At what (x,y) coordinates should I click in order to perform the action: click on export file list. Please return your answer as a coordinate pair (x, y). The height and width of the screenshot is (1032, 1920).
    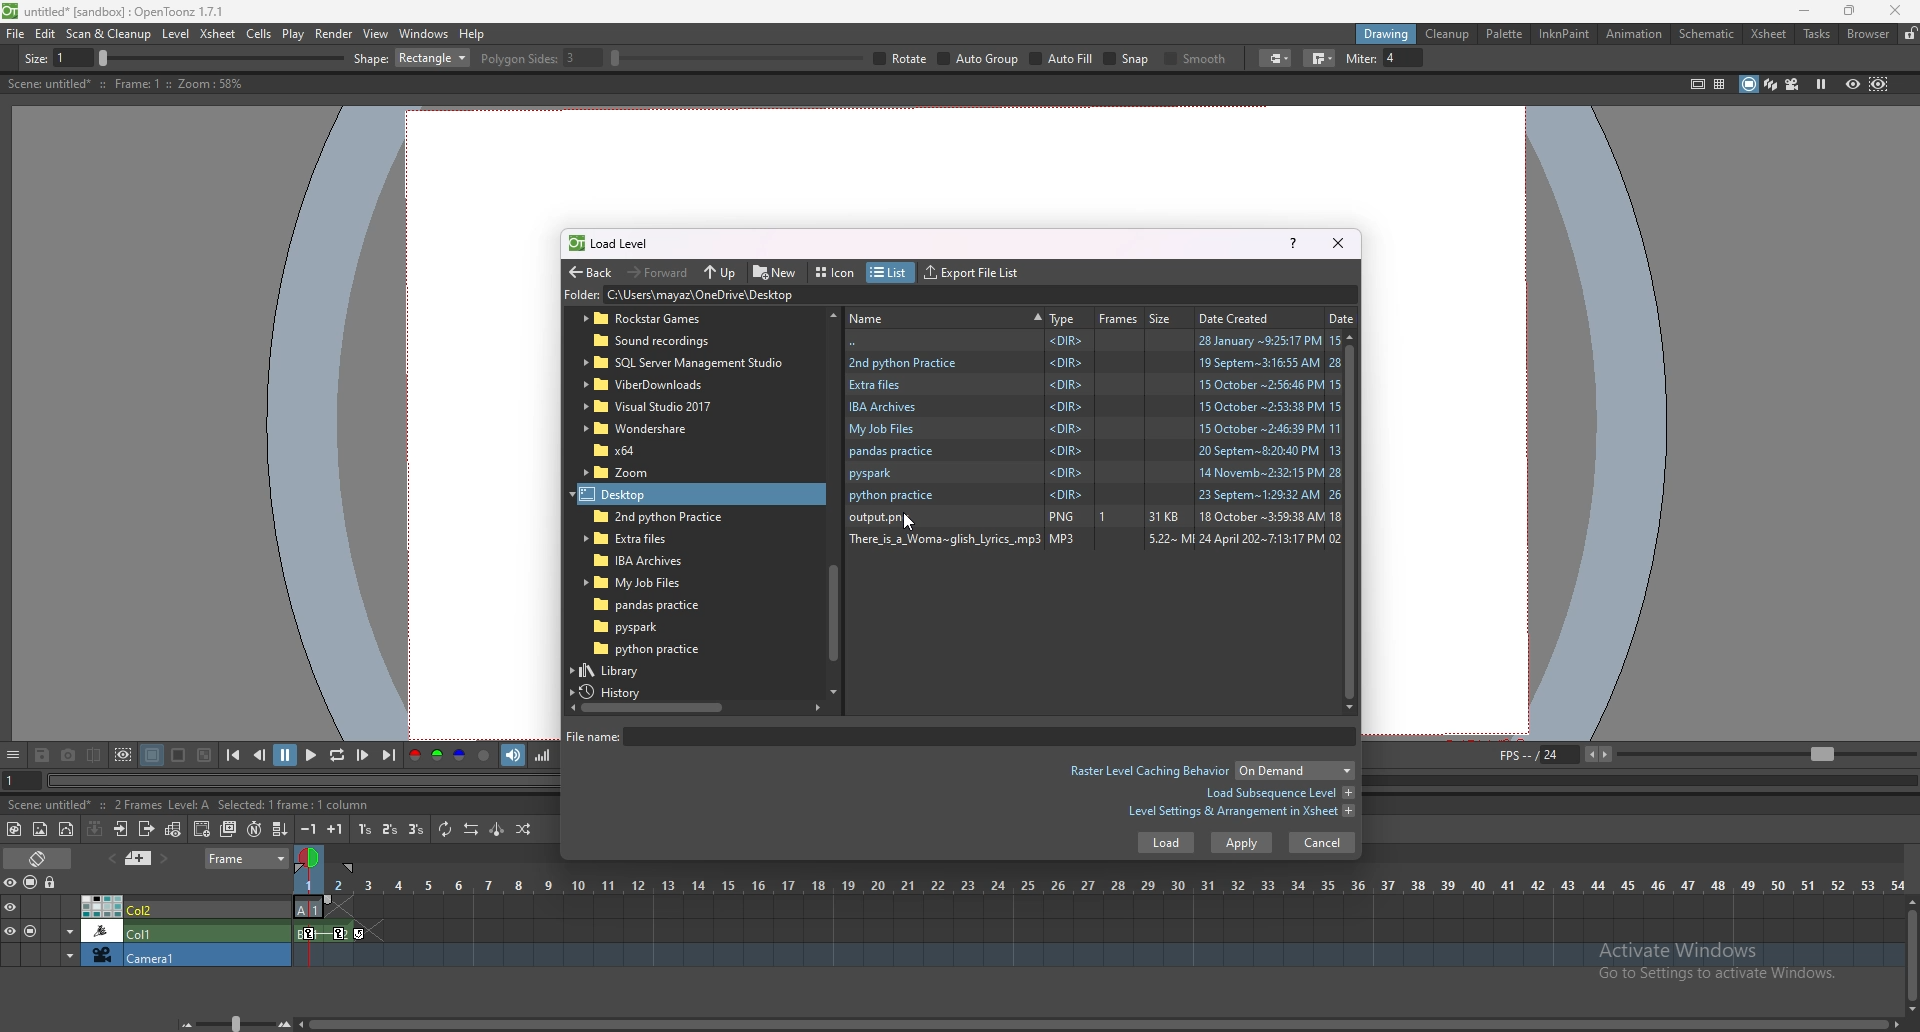
    Looking at the image, I should click on (971, 273).